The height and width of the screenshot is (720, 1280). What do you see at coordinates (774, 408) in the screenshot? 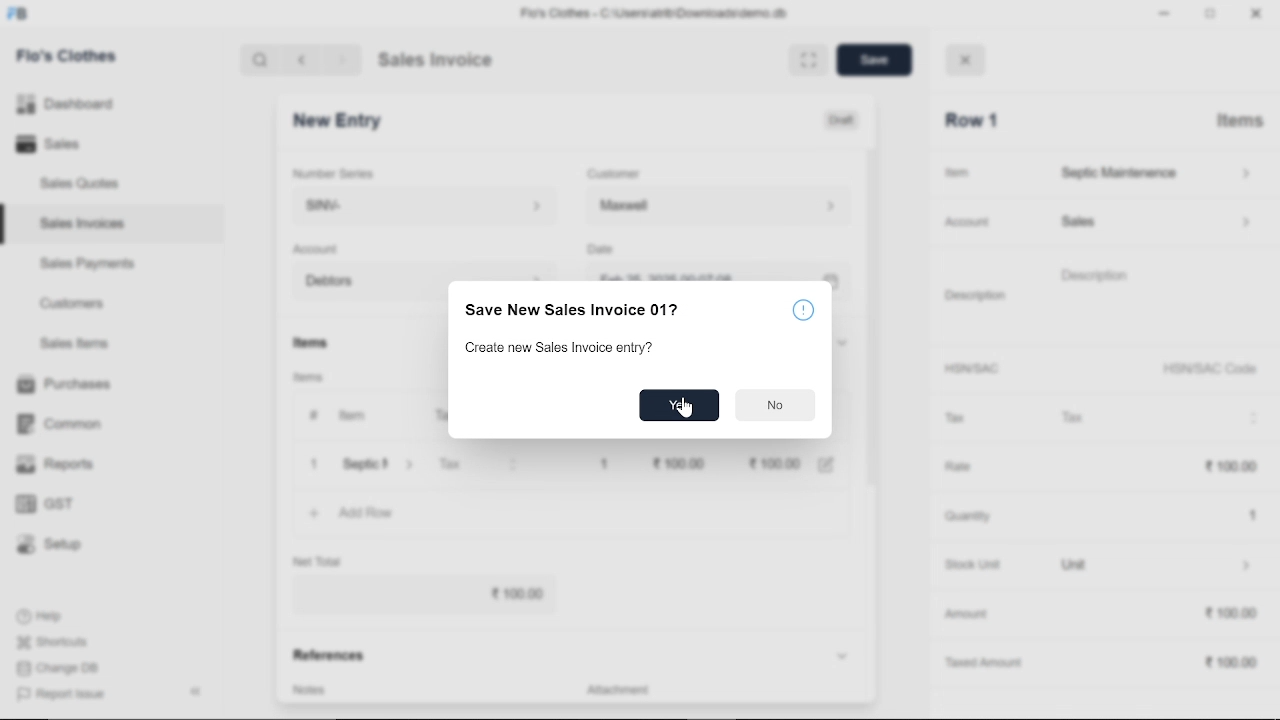
I see `` at bounding box center [774, 408].